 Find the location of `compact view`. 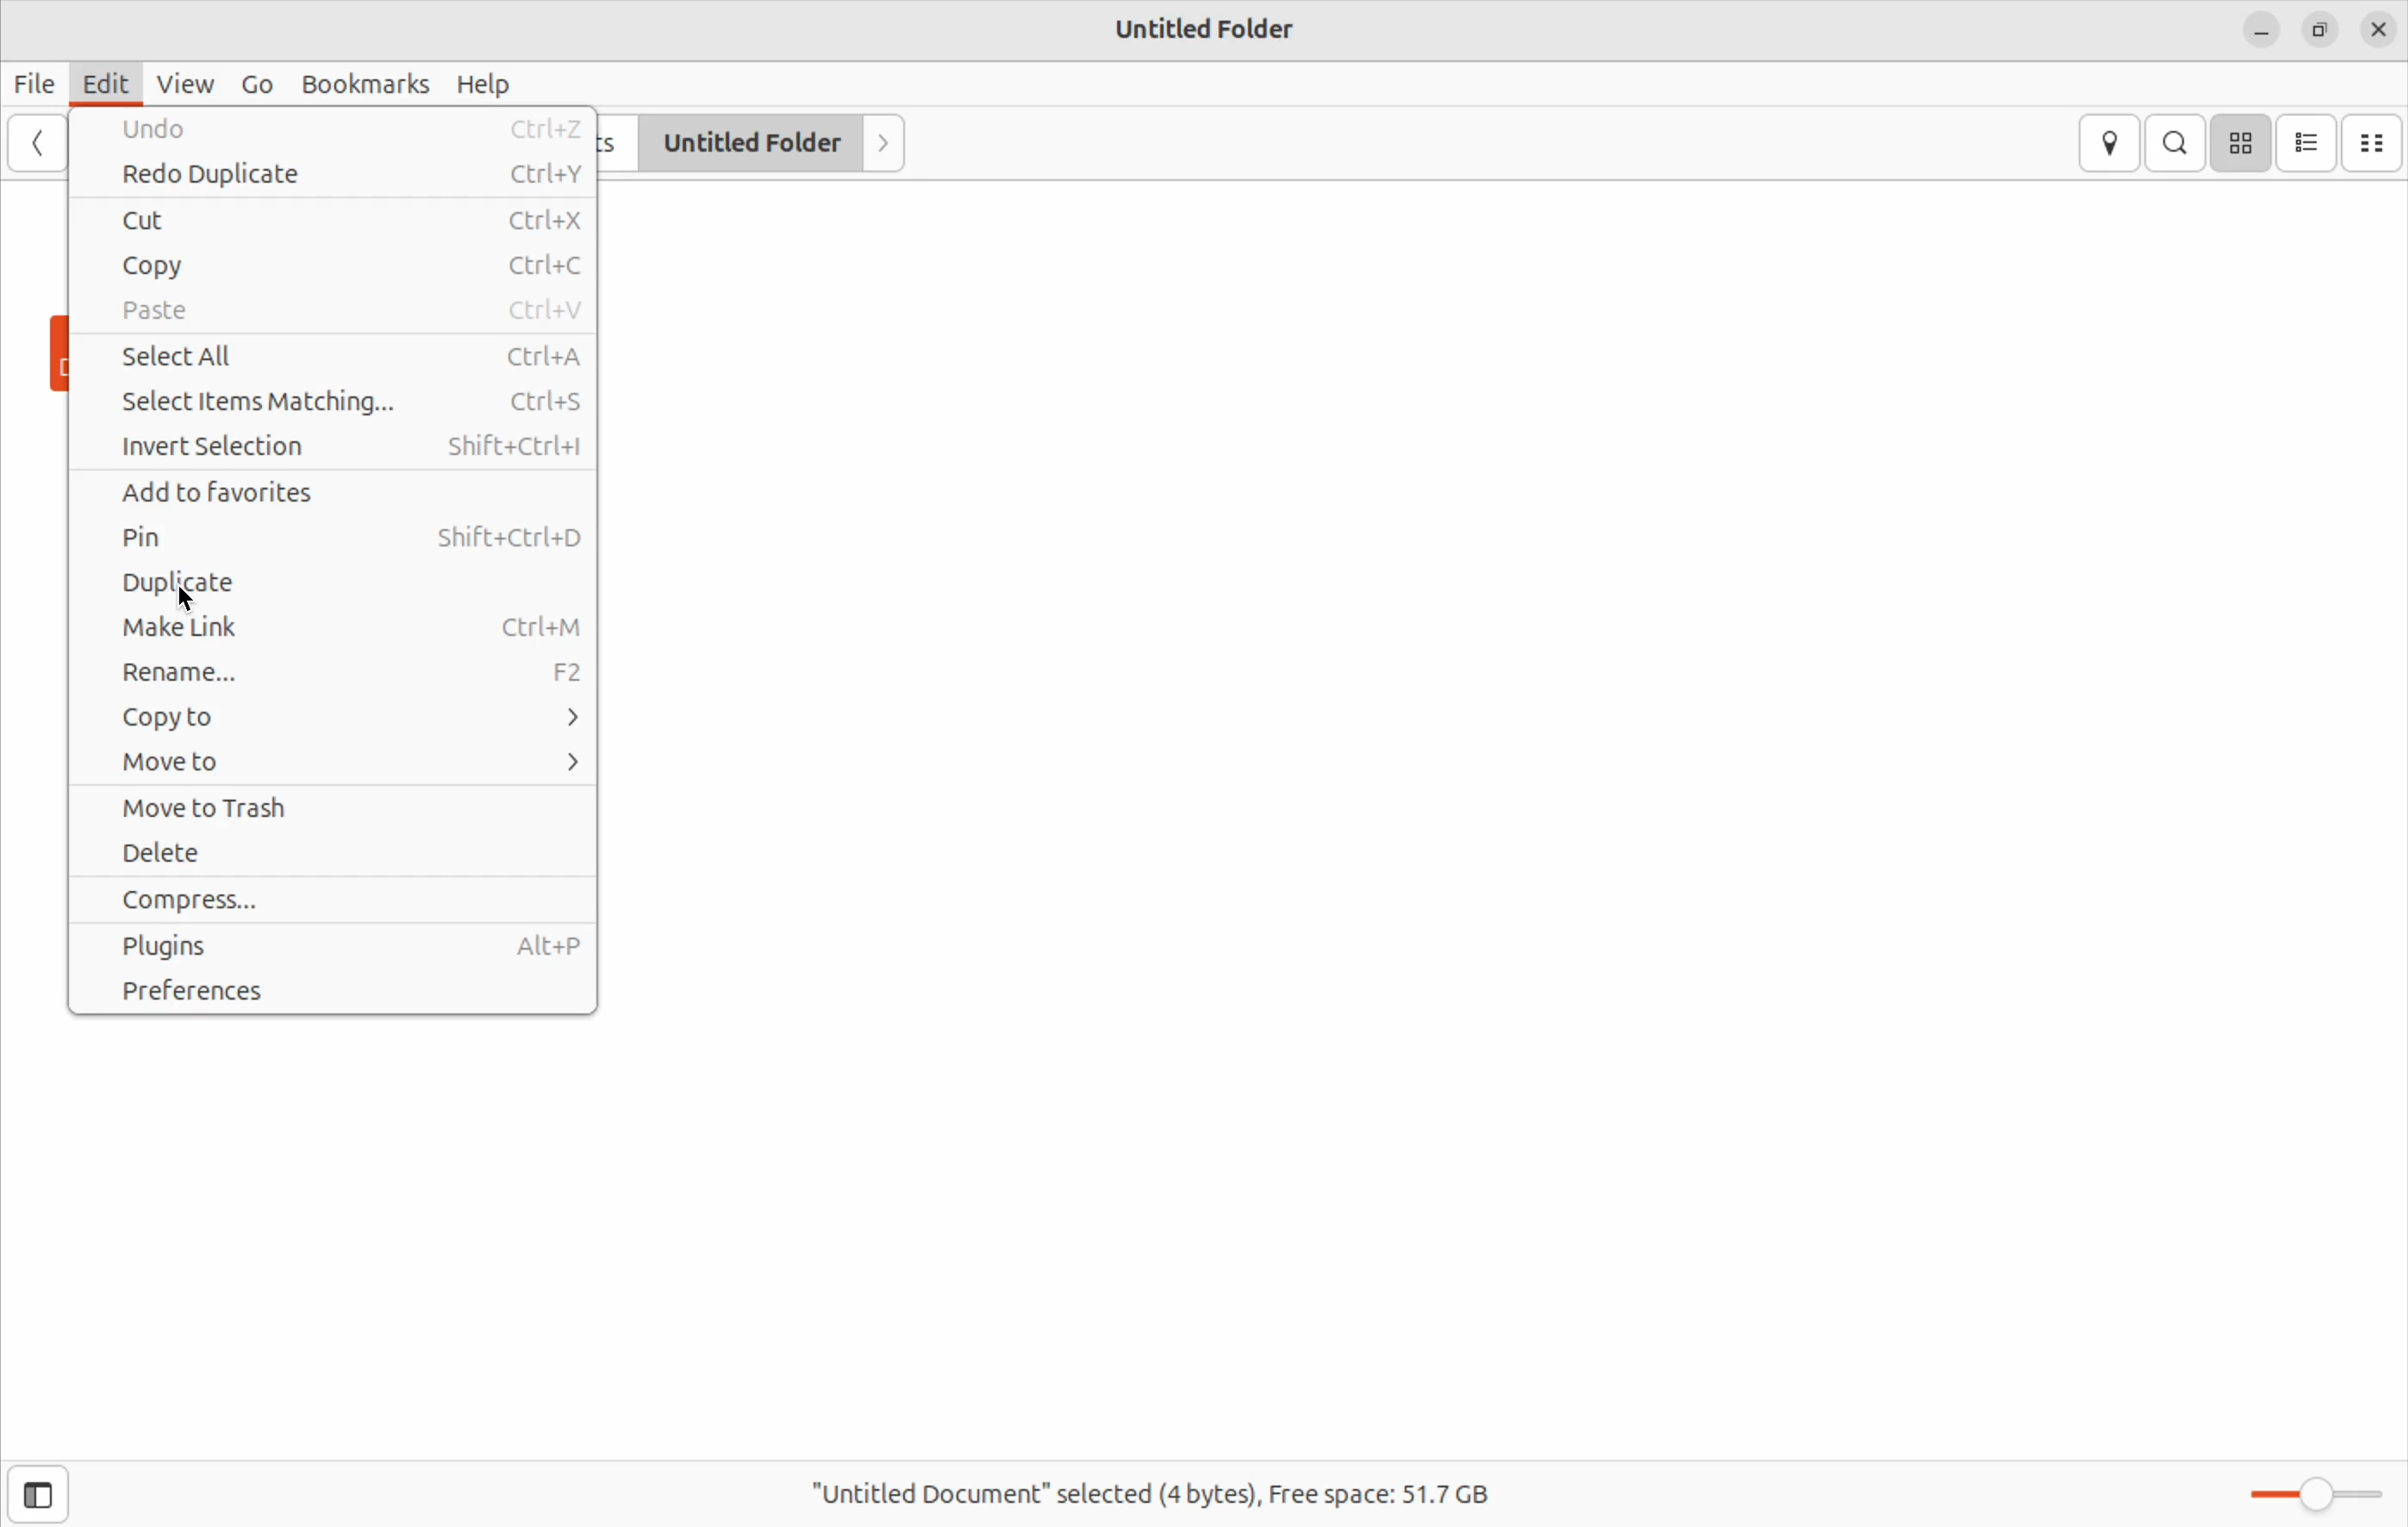

compact view is located at coordinates (2375, 145).